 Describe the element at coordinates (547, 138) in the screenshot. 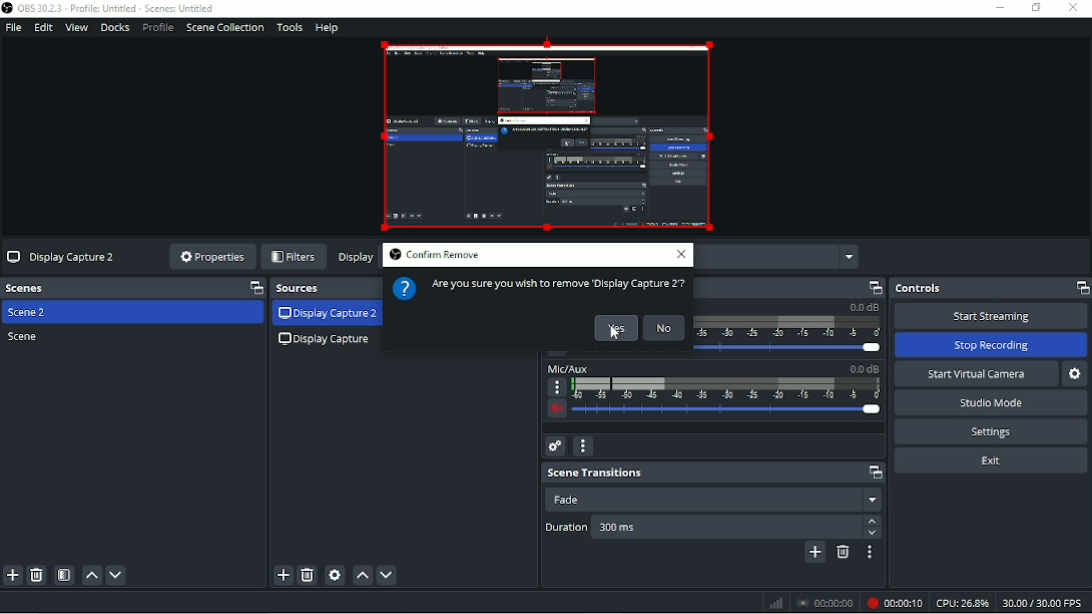

I see `Video` at that location.